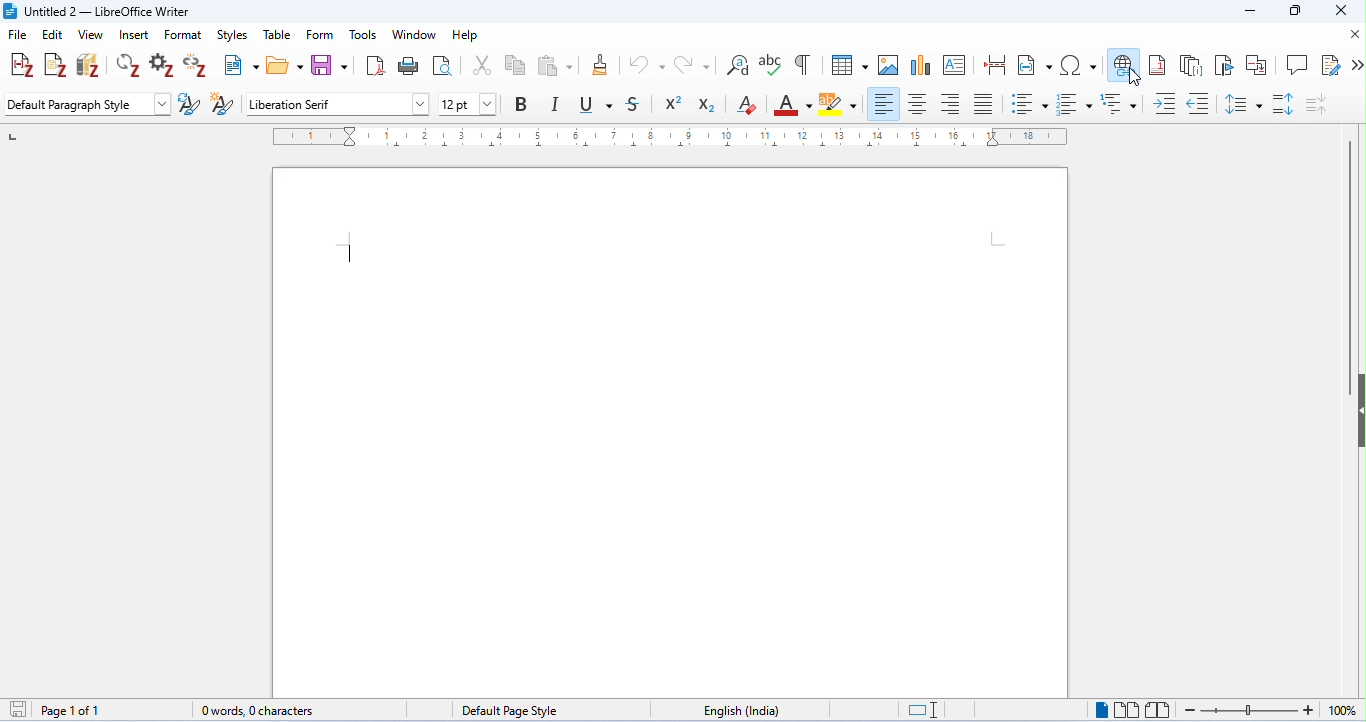  Describe the element at coordinates (522, 104) in the screenshot. I see `bold` at that location.